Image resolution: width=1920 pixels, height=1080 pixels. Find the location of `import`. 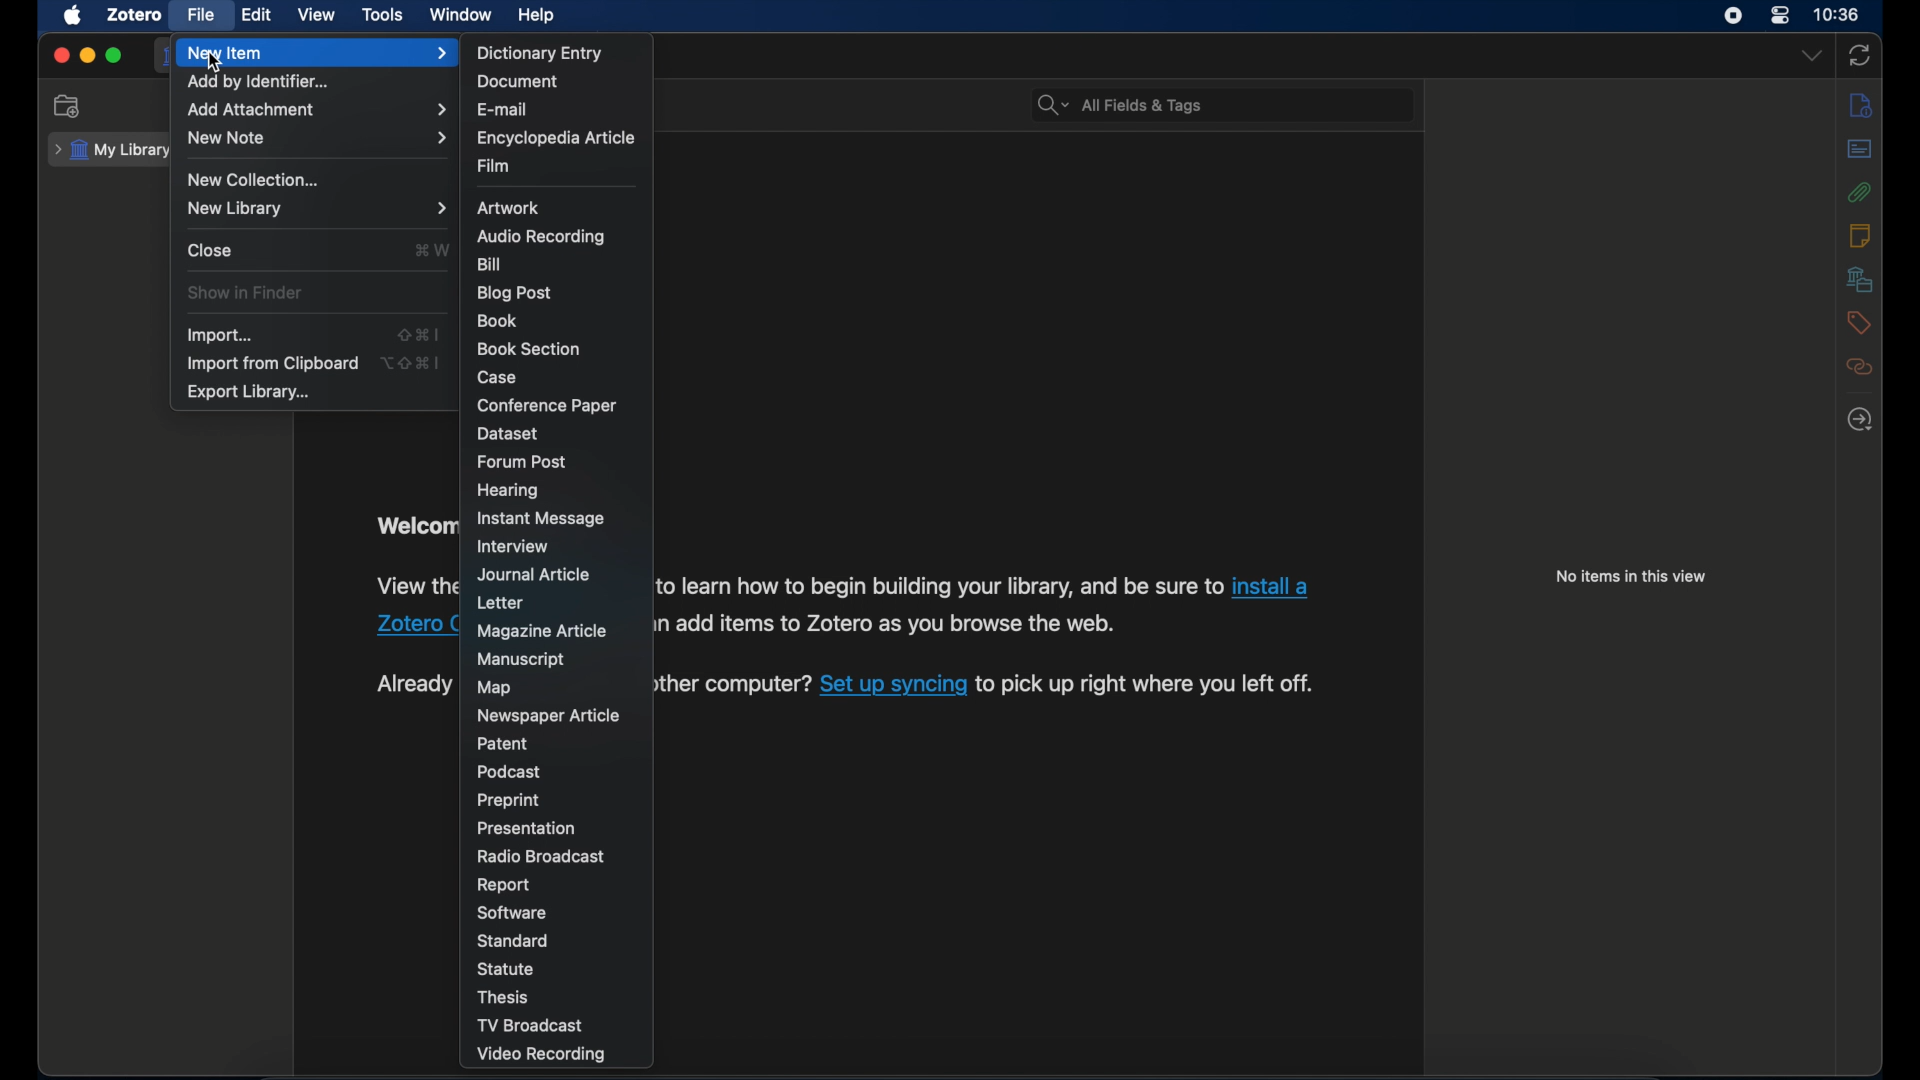

import is located at coordinates (220, 336).